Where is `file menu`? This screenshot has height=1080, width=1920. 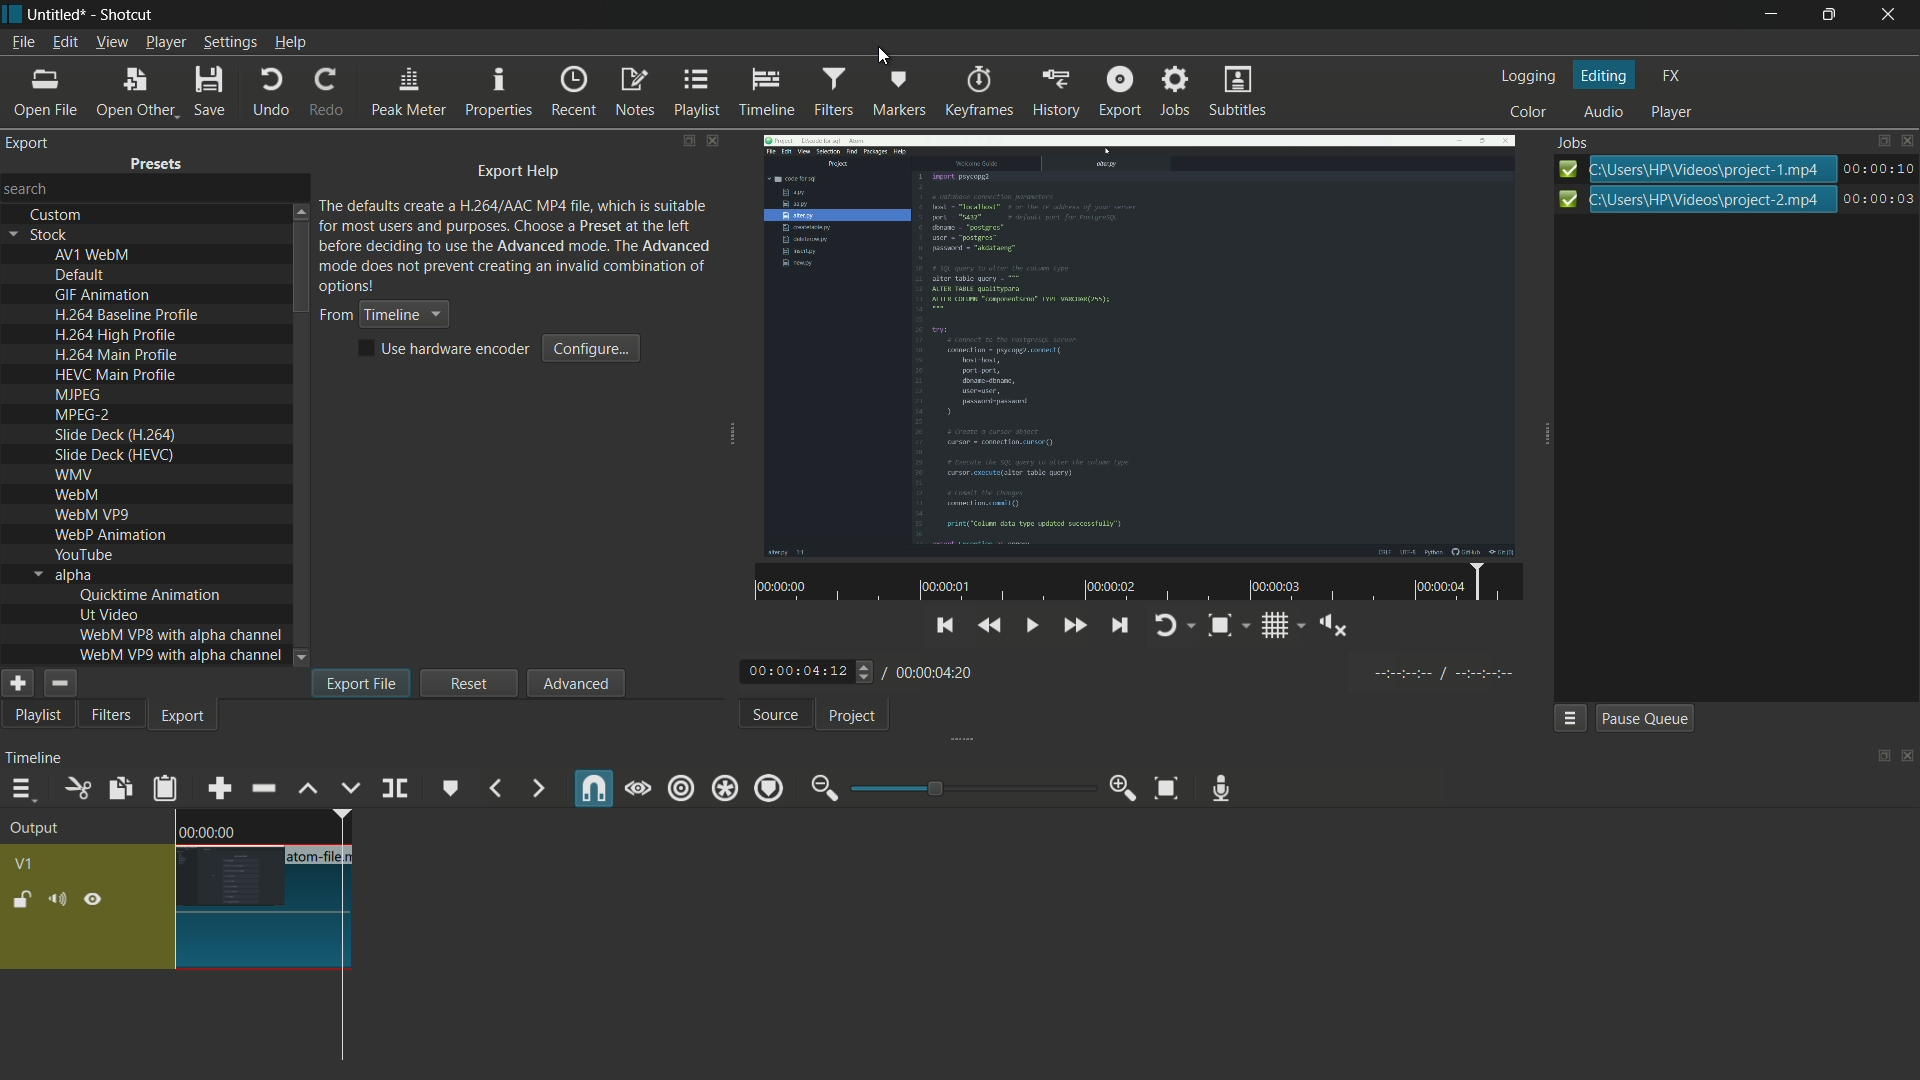 file menu is located at coordinates (22, 42).